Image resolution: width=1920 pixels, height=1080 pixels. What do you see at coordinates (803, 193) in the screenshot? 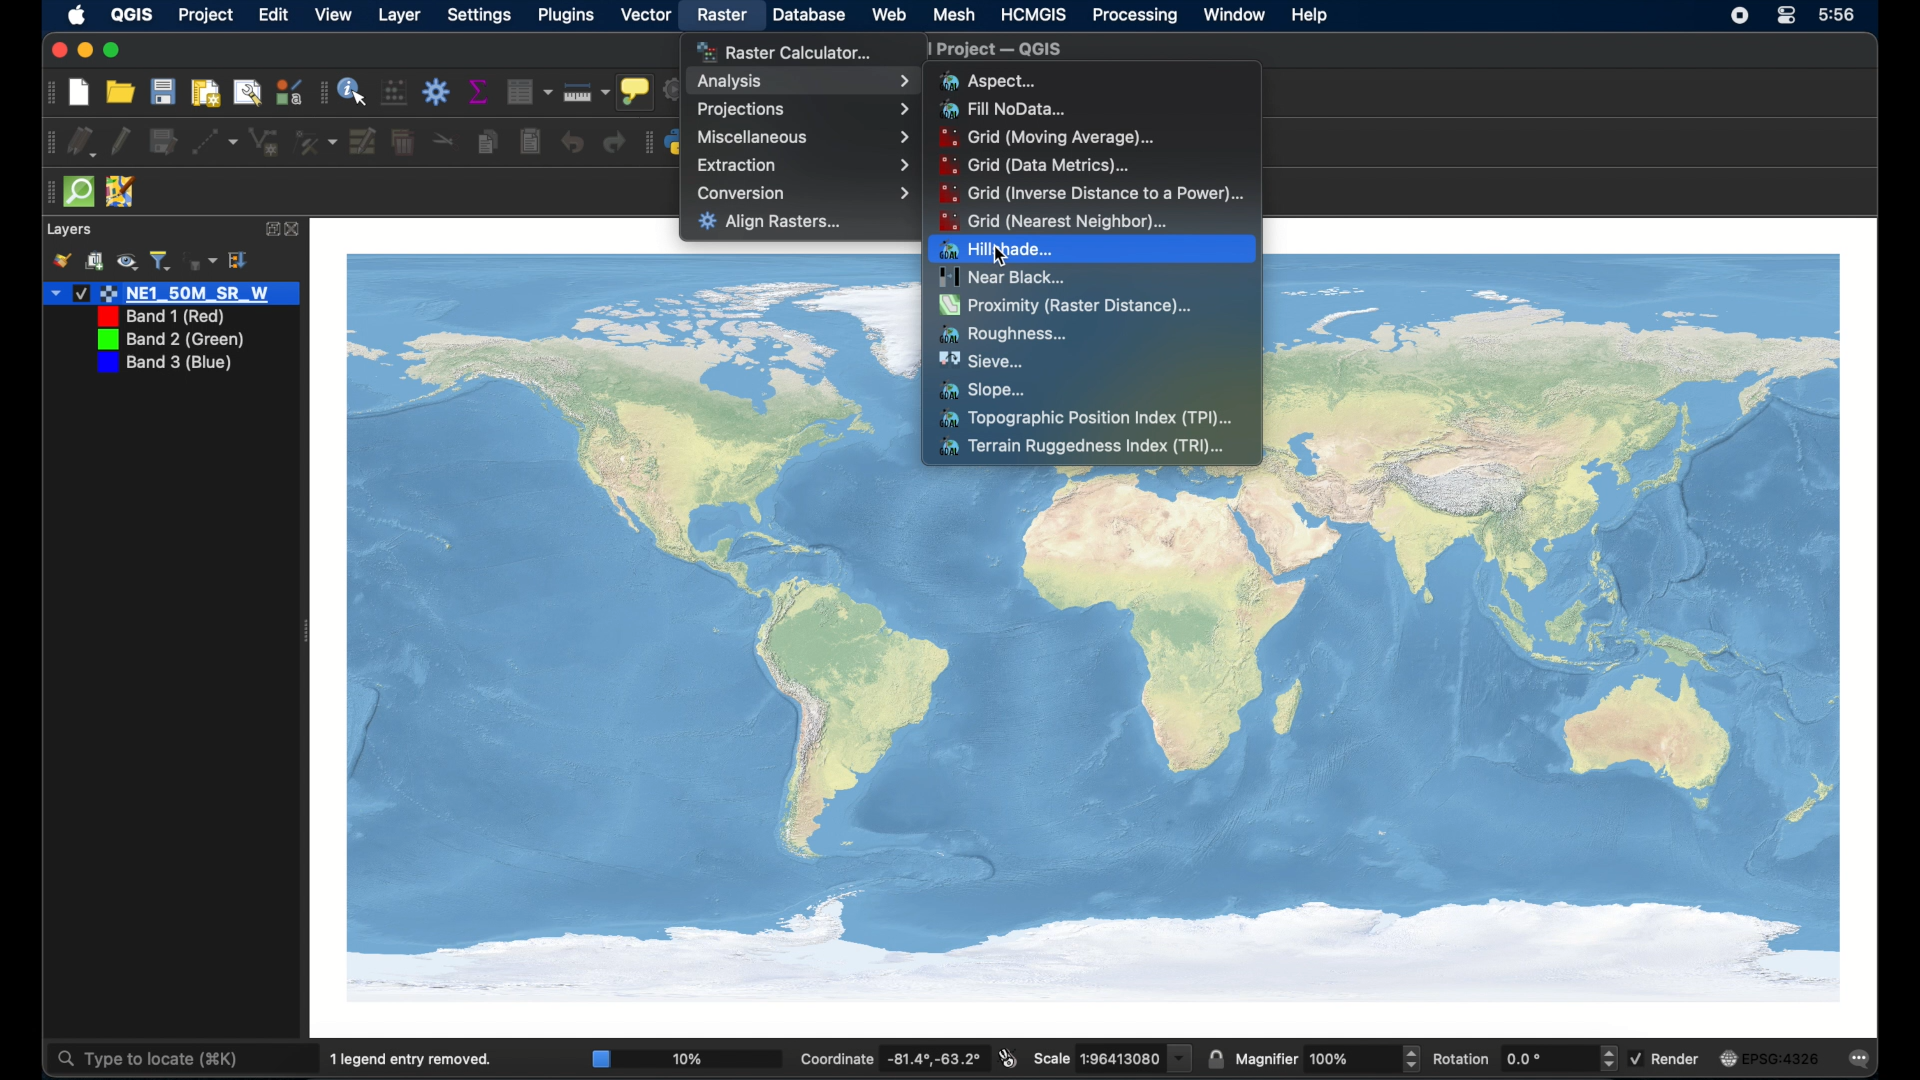
I see `conversion menu` at bounding box center [803, 193].